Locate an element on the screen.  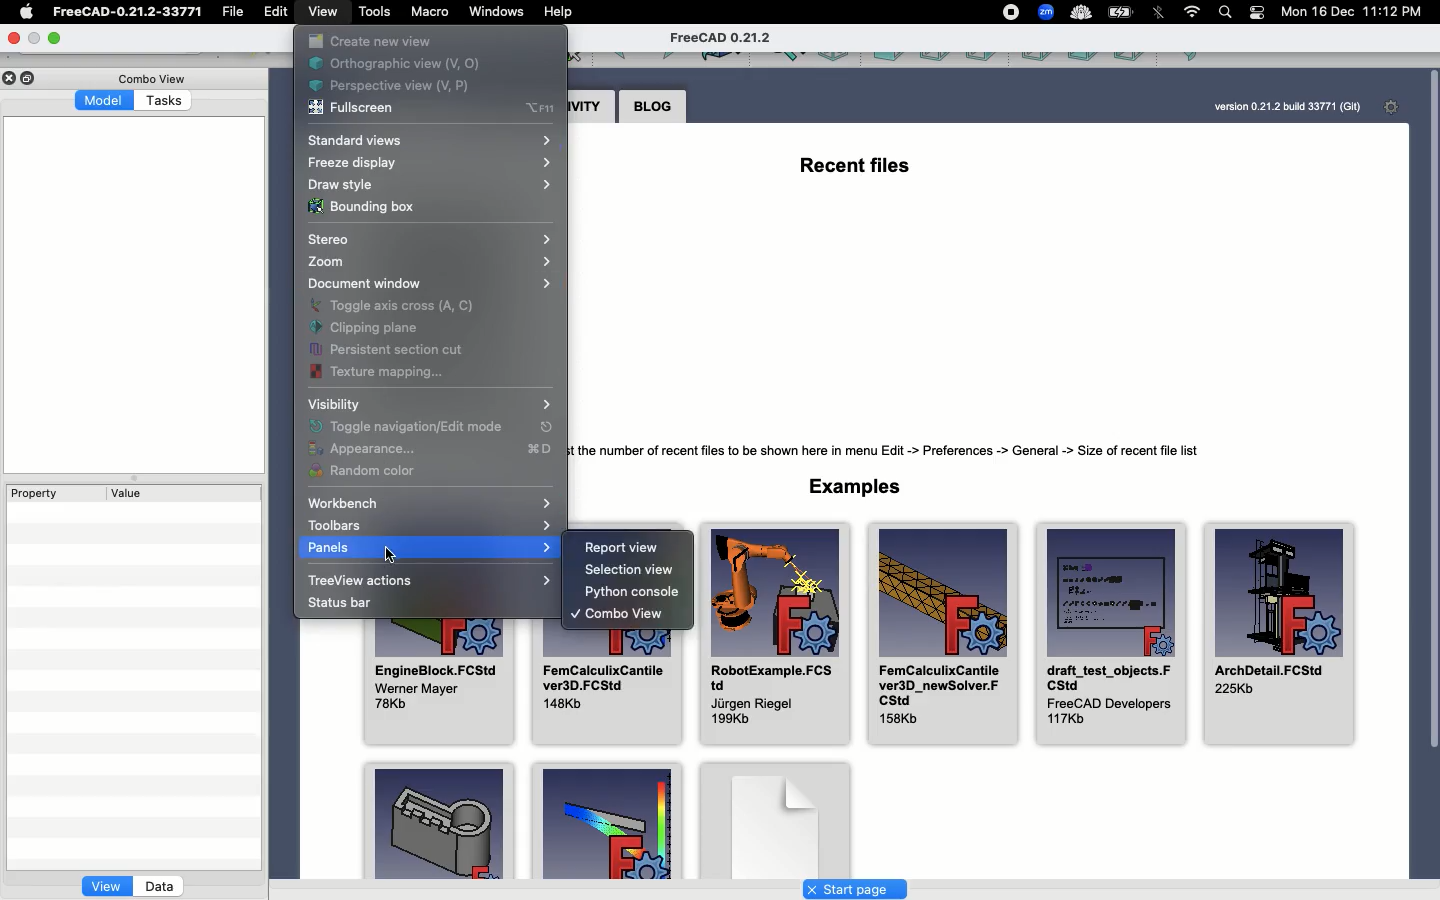
Window is located at coordinates (495, 13).